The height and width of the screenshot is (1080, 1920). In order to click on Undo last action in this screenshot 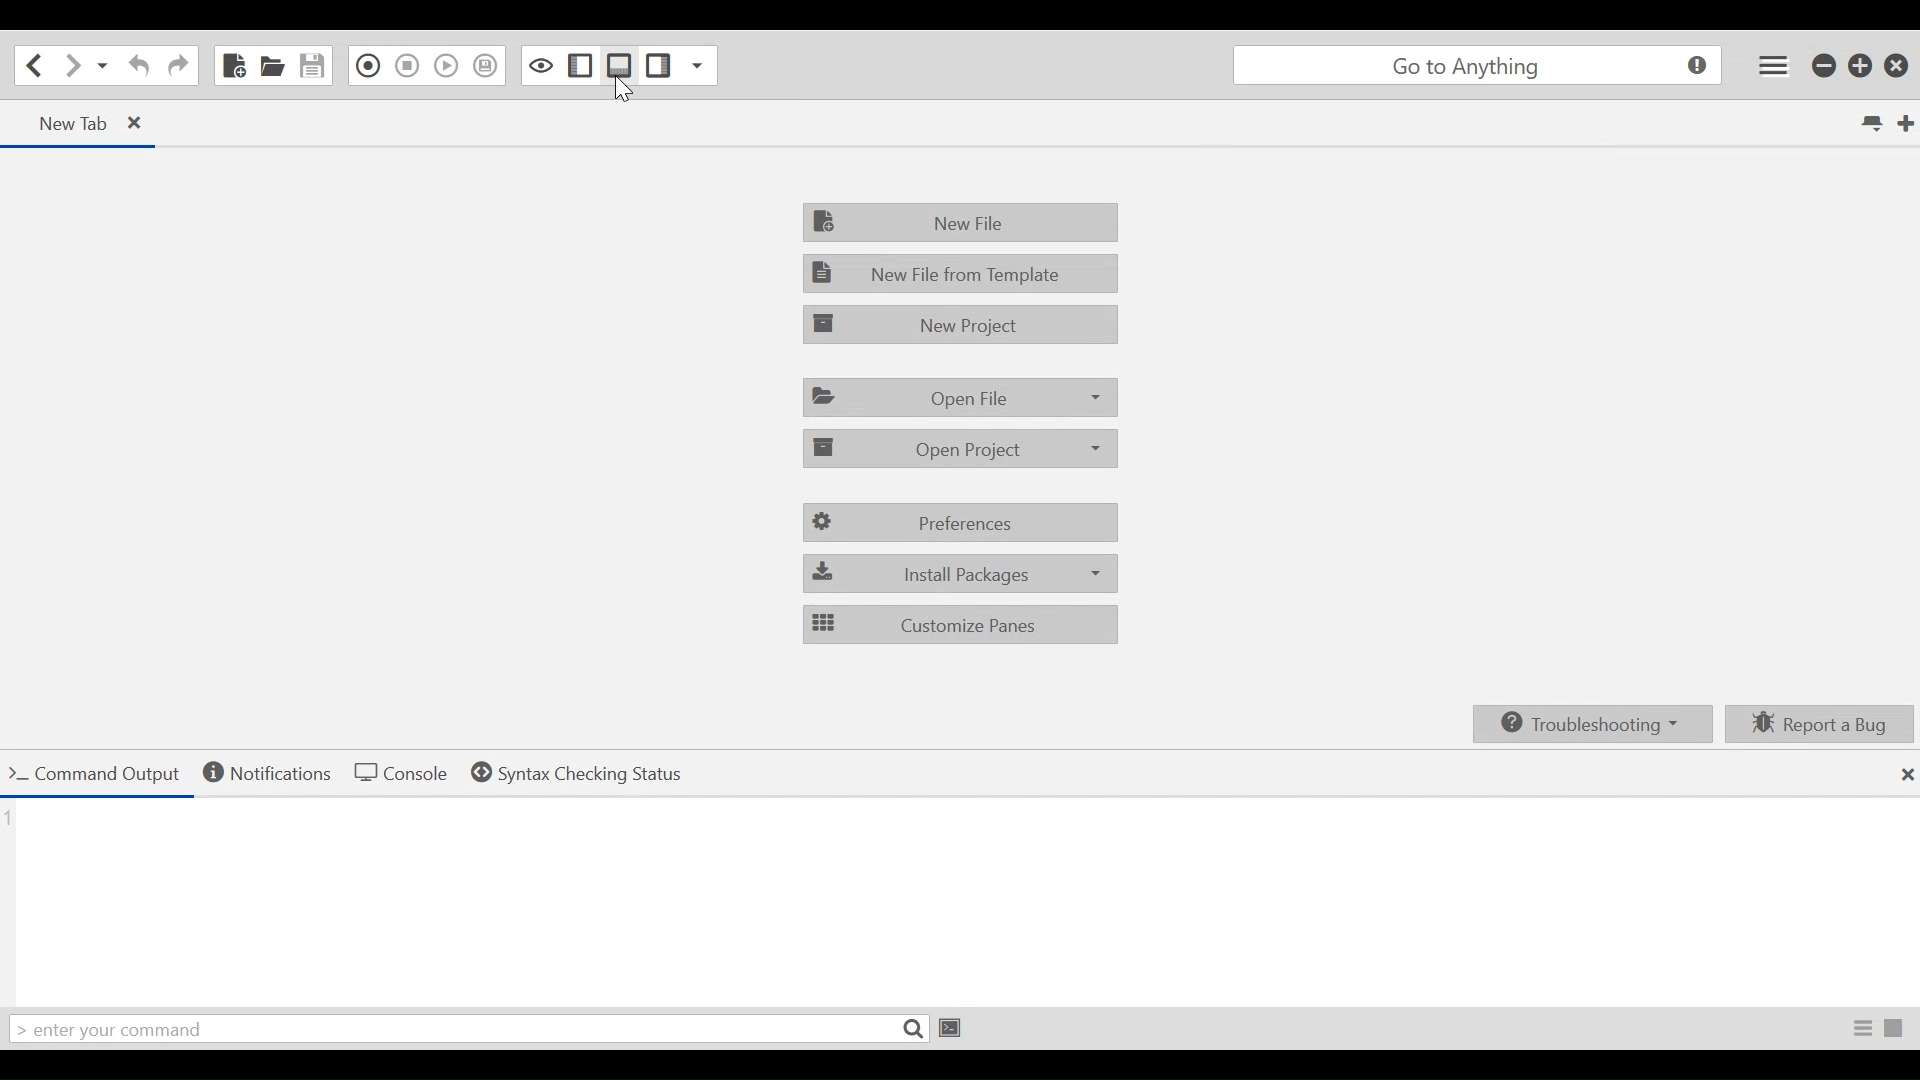, I will do `click(140, 66)`.